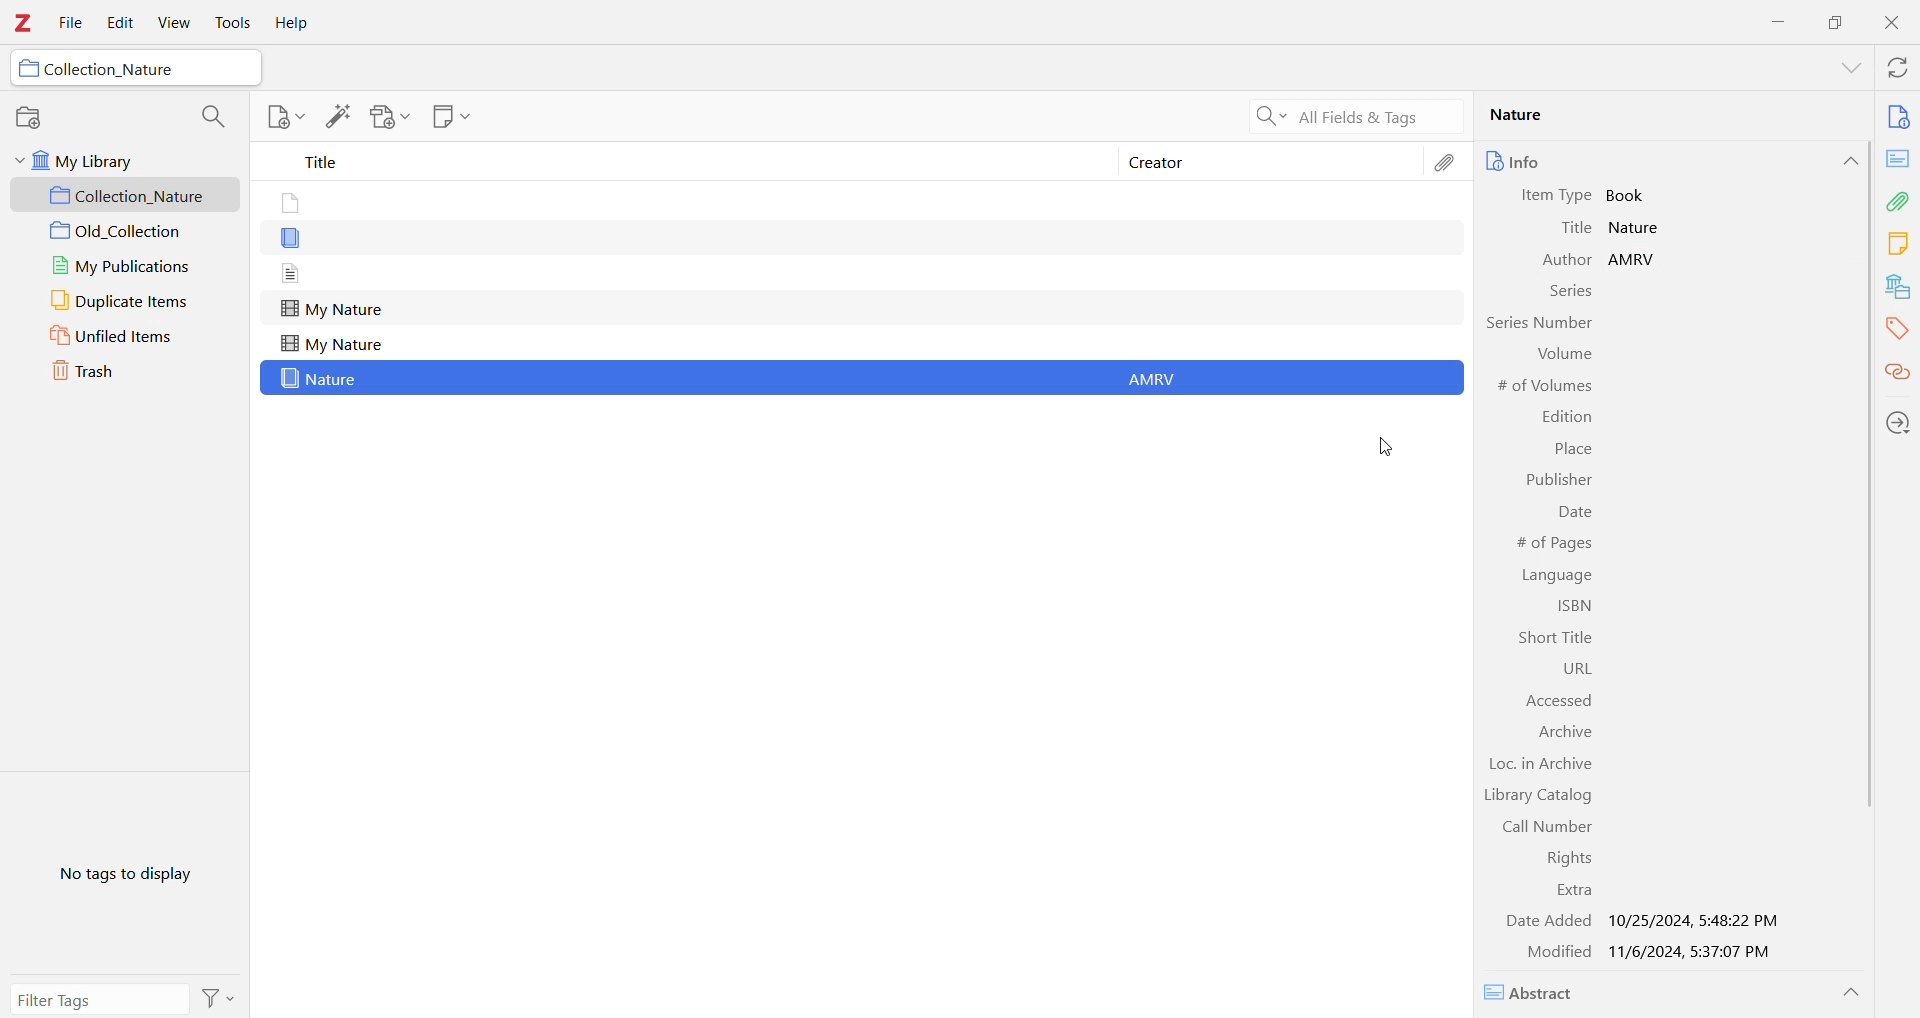 This screenshot has height=1018, width=1920. I want to click on Volume, so click(1562, 353).